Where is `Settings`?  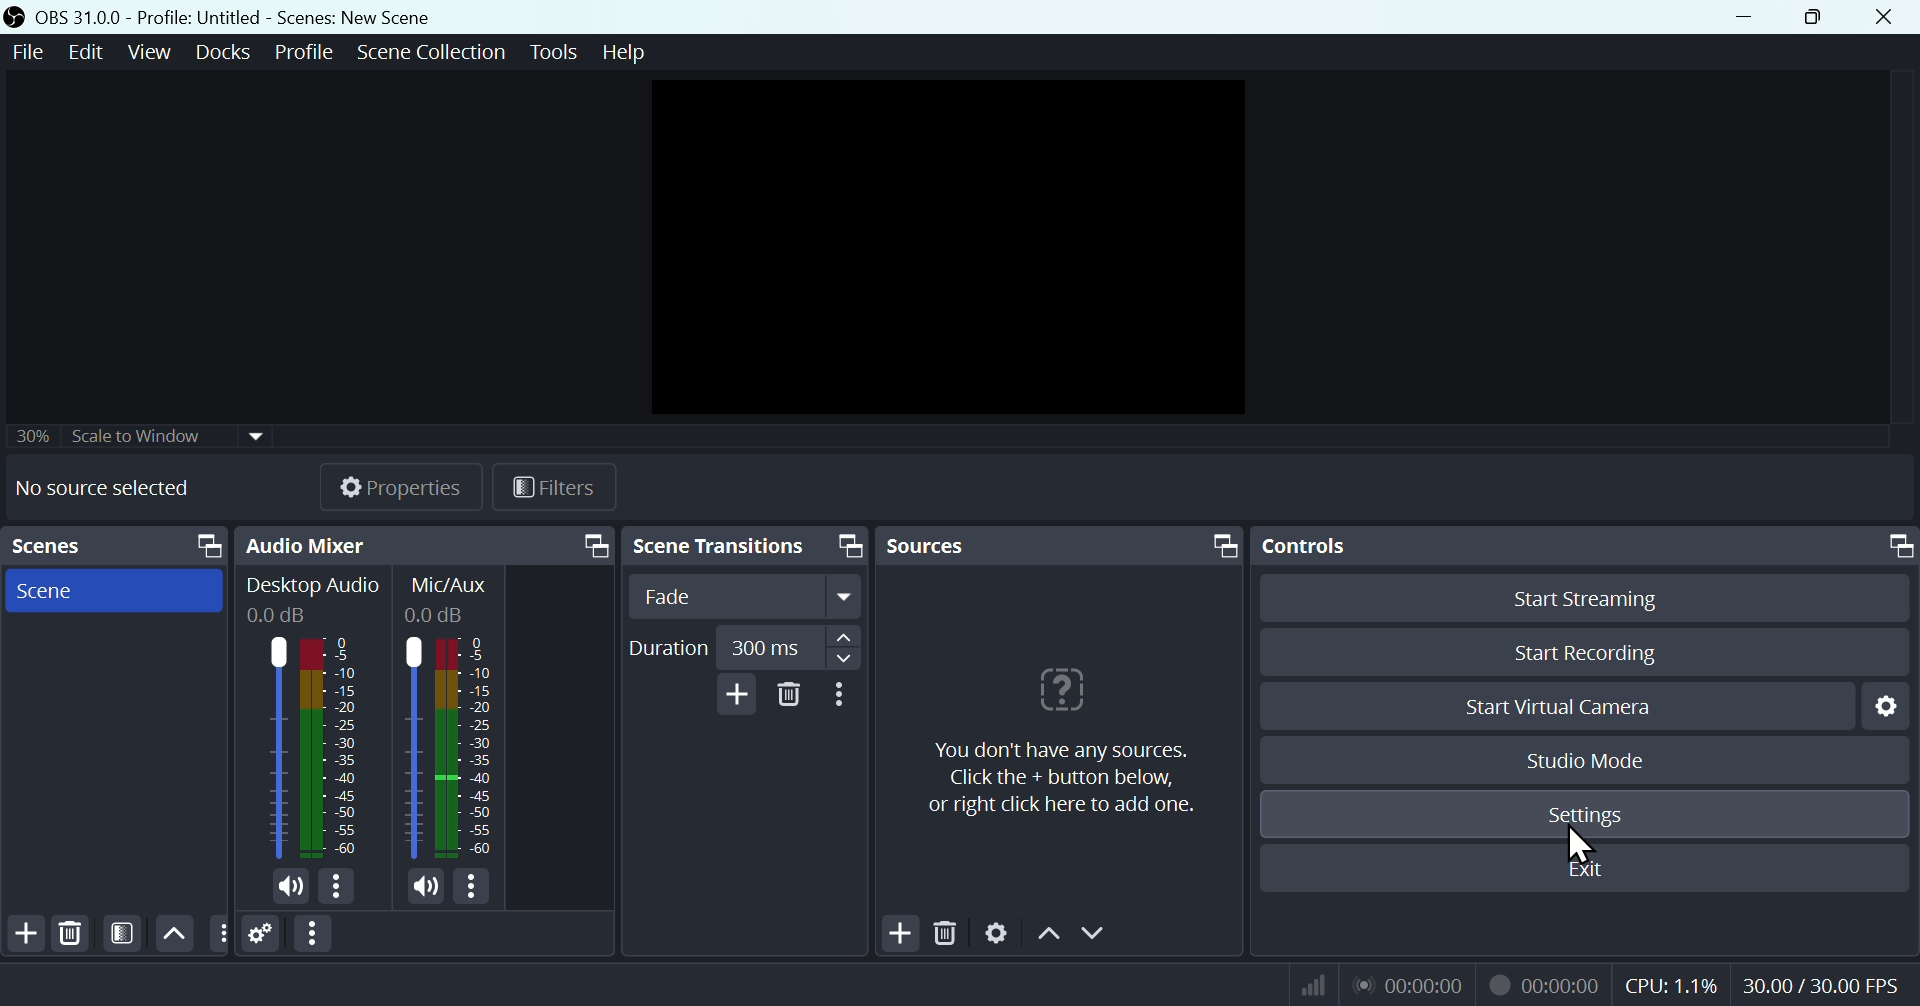
Settings is located at coordinates (1884, 703).